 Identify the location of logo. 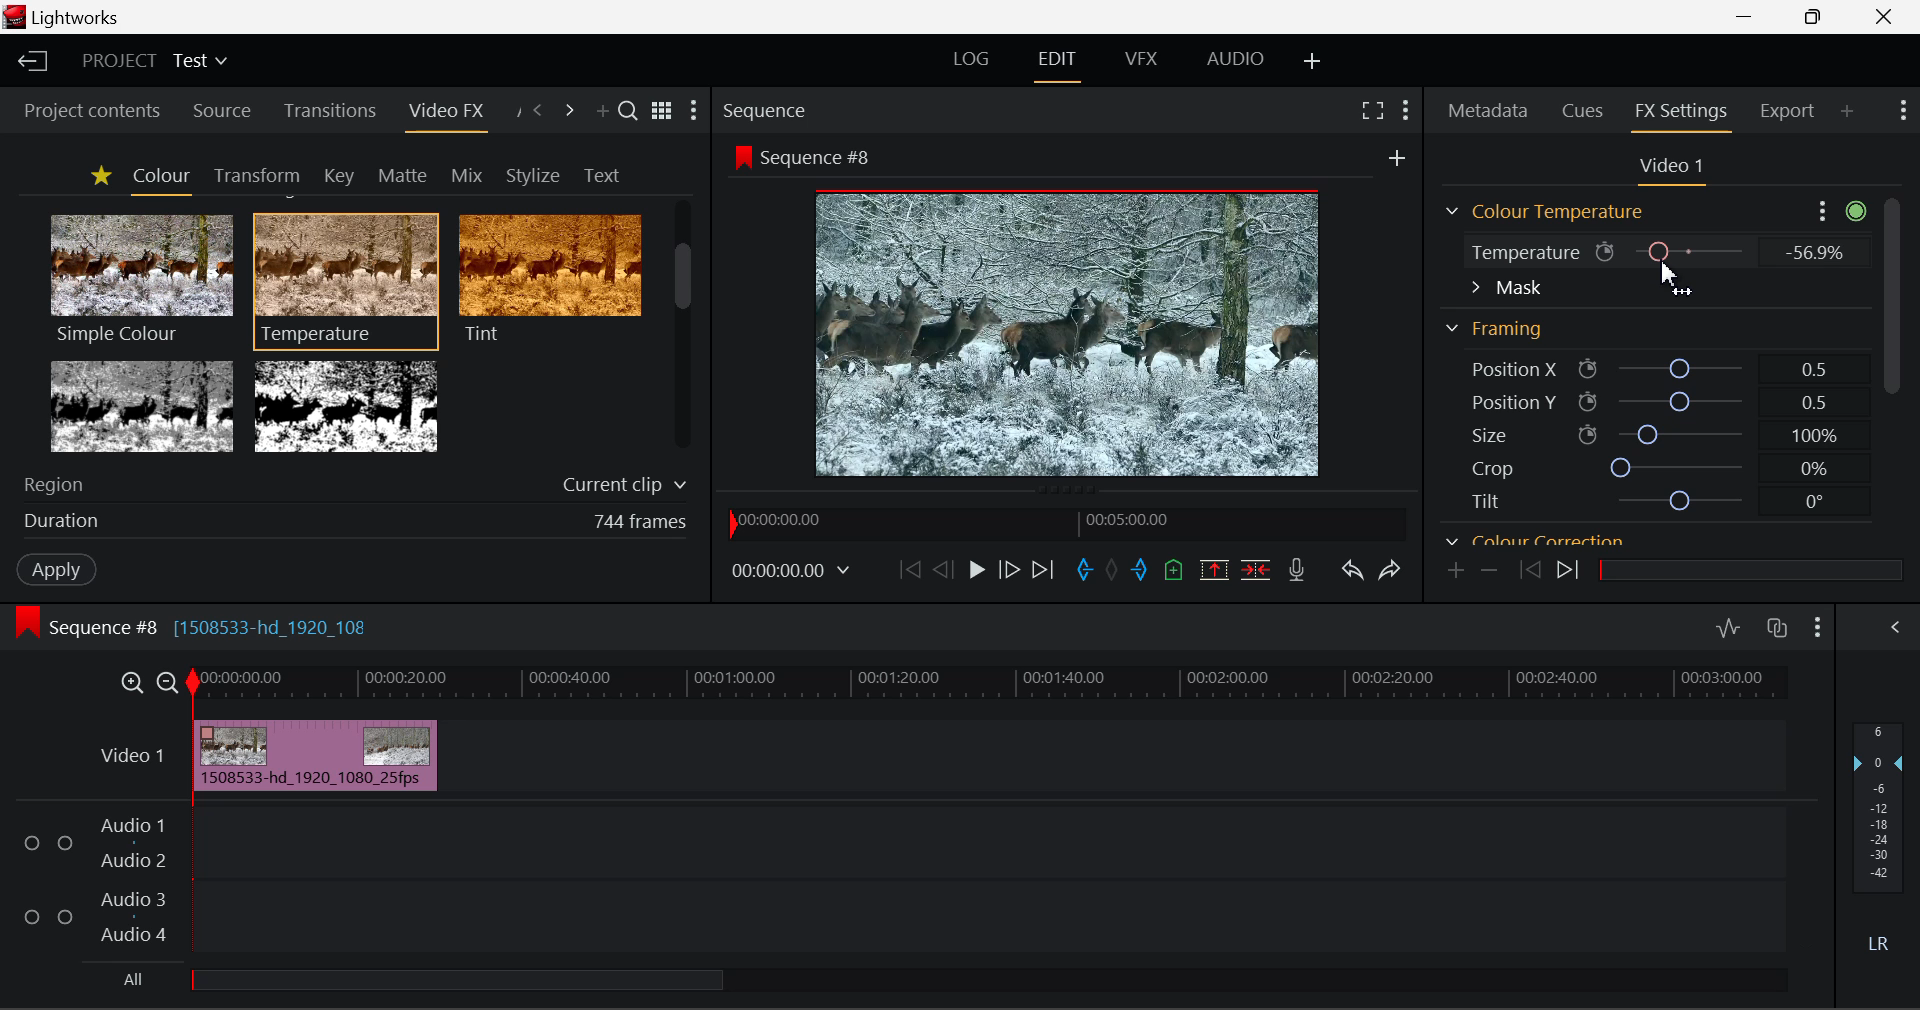
(14, 17).